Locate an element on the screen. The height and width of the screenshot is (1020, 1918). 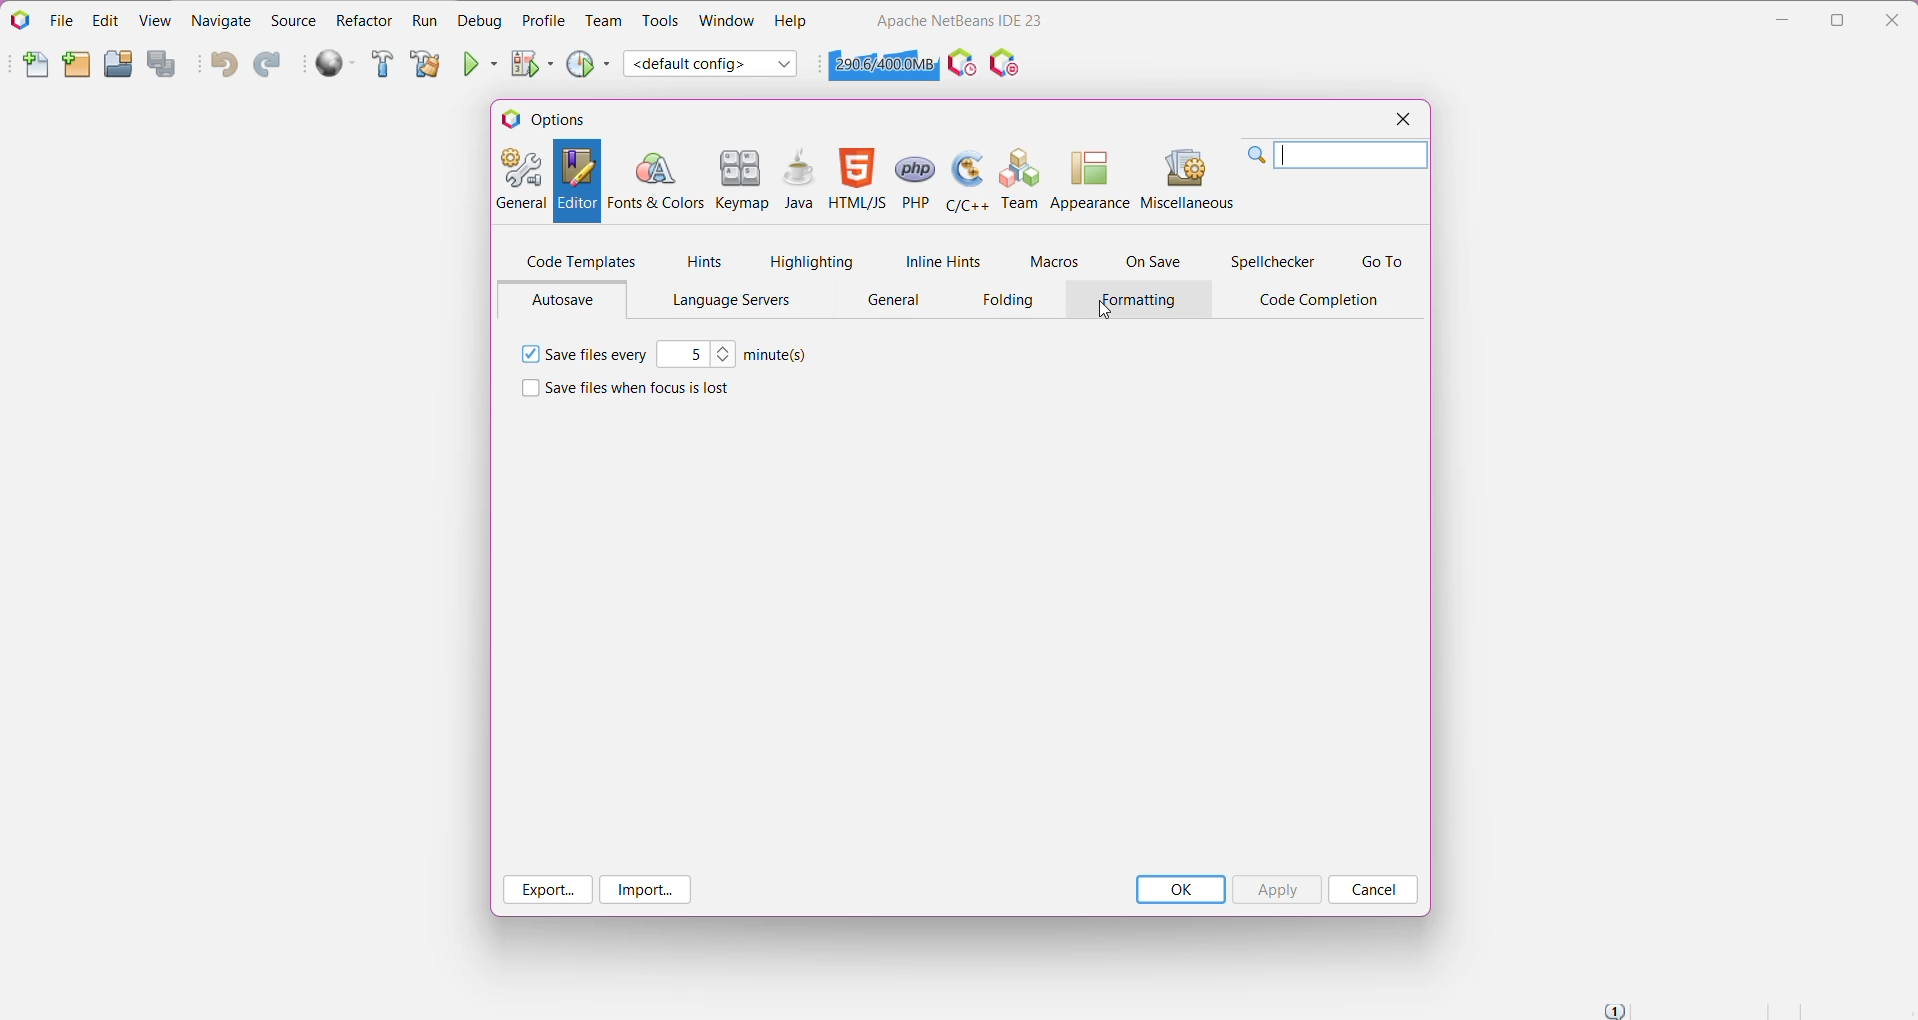
Restore Down is located at coordinates (1840, 20).